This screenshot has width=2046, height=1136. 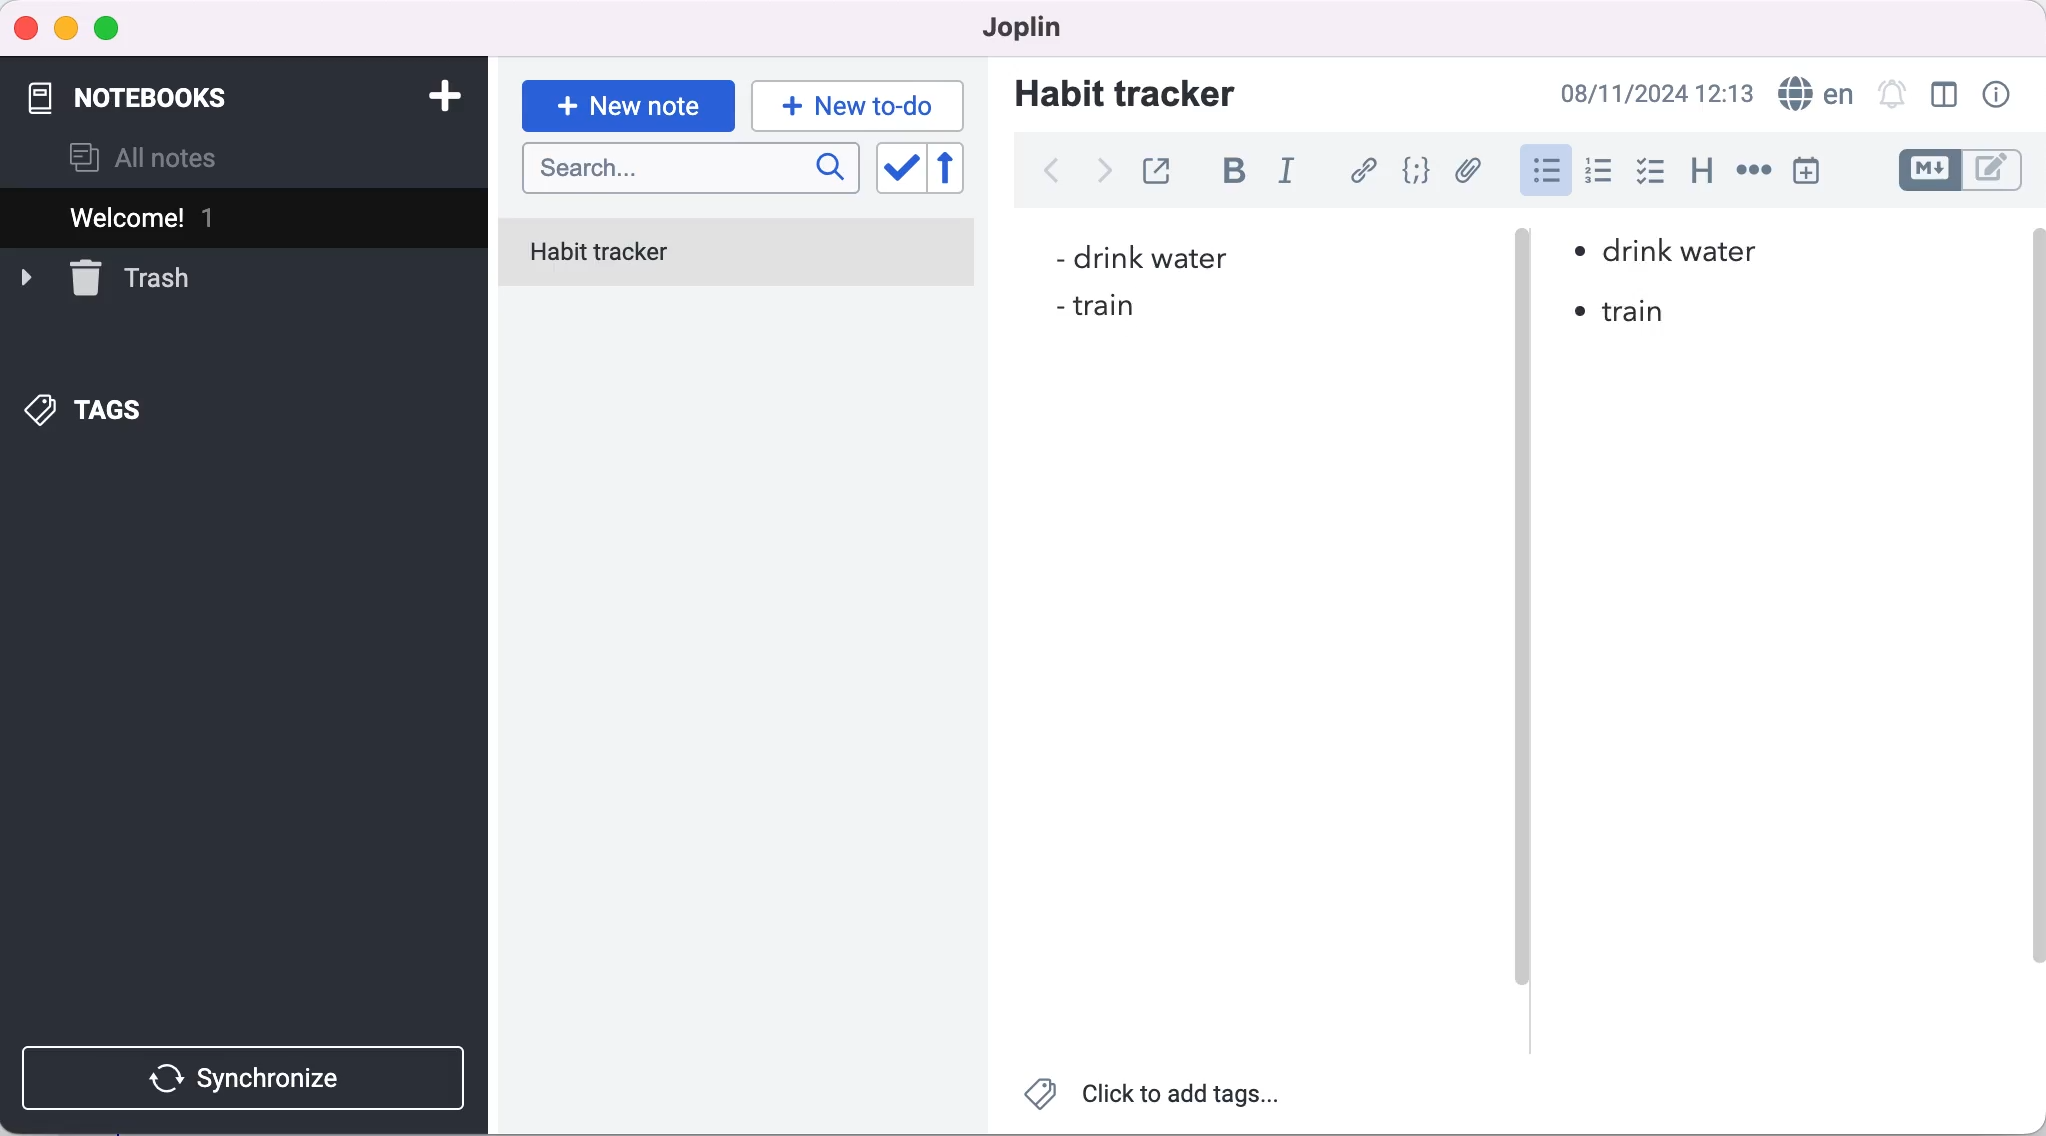 I want to click on back, so click(x=1050, y=171).